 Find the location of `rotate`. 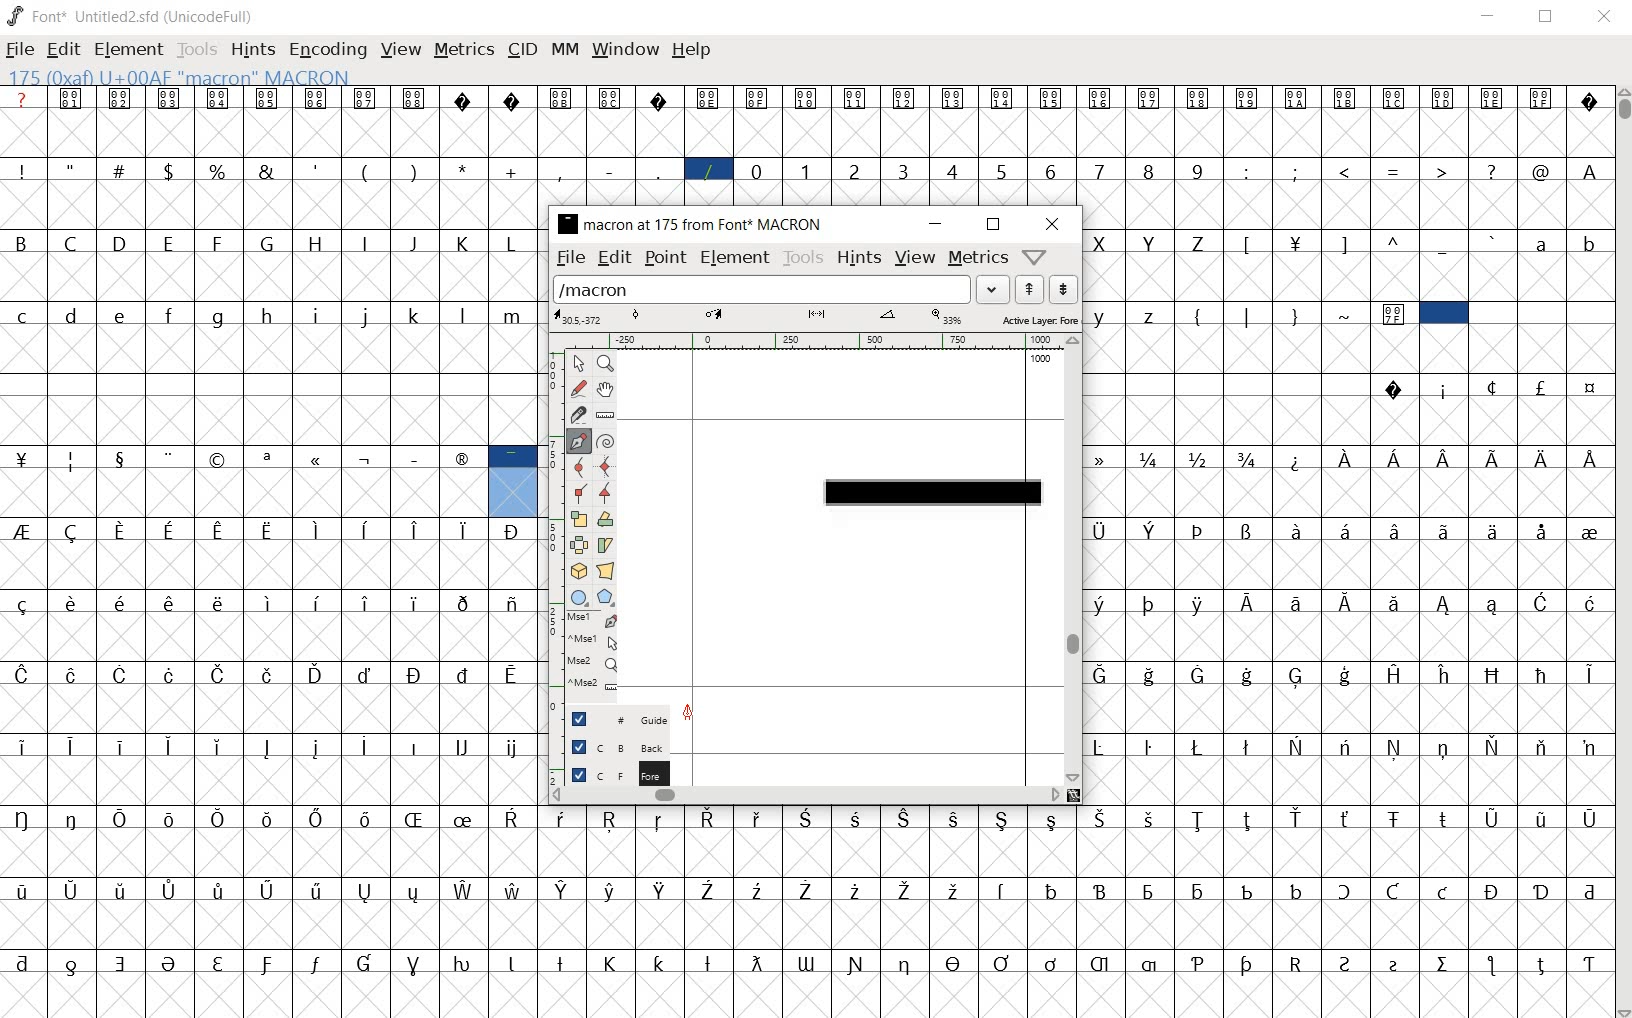

rotate is located at coordinates (605, 518).